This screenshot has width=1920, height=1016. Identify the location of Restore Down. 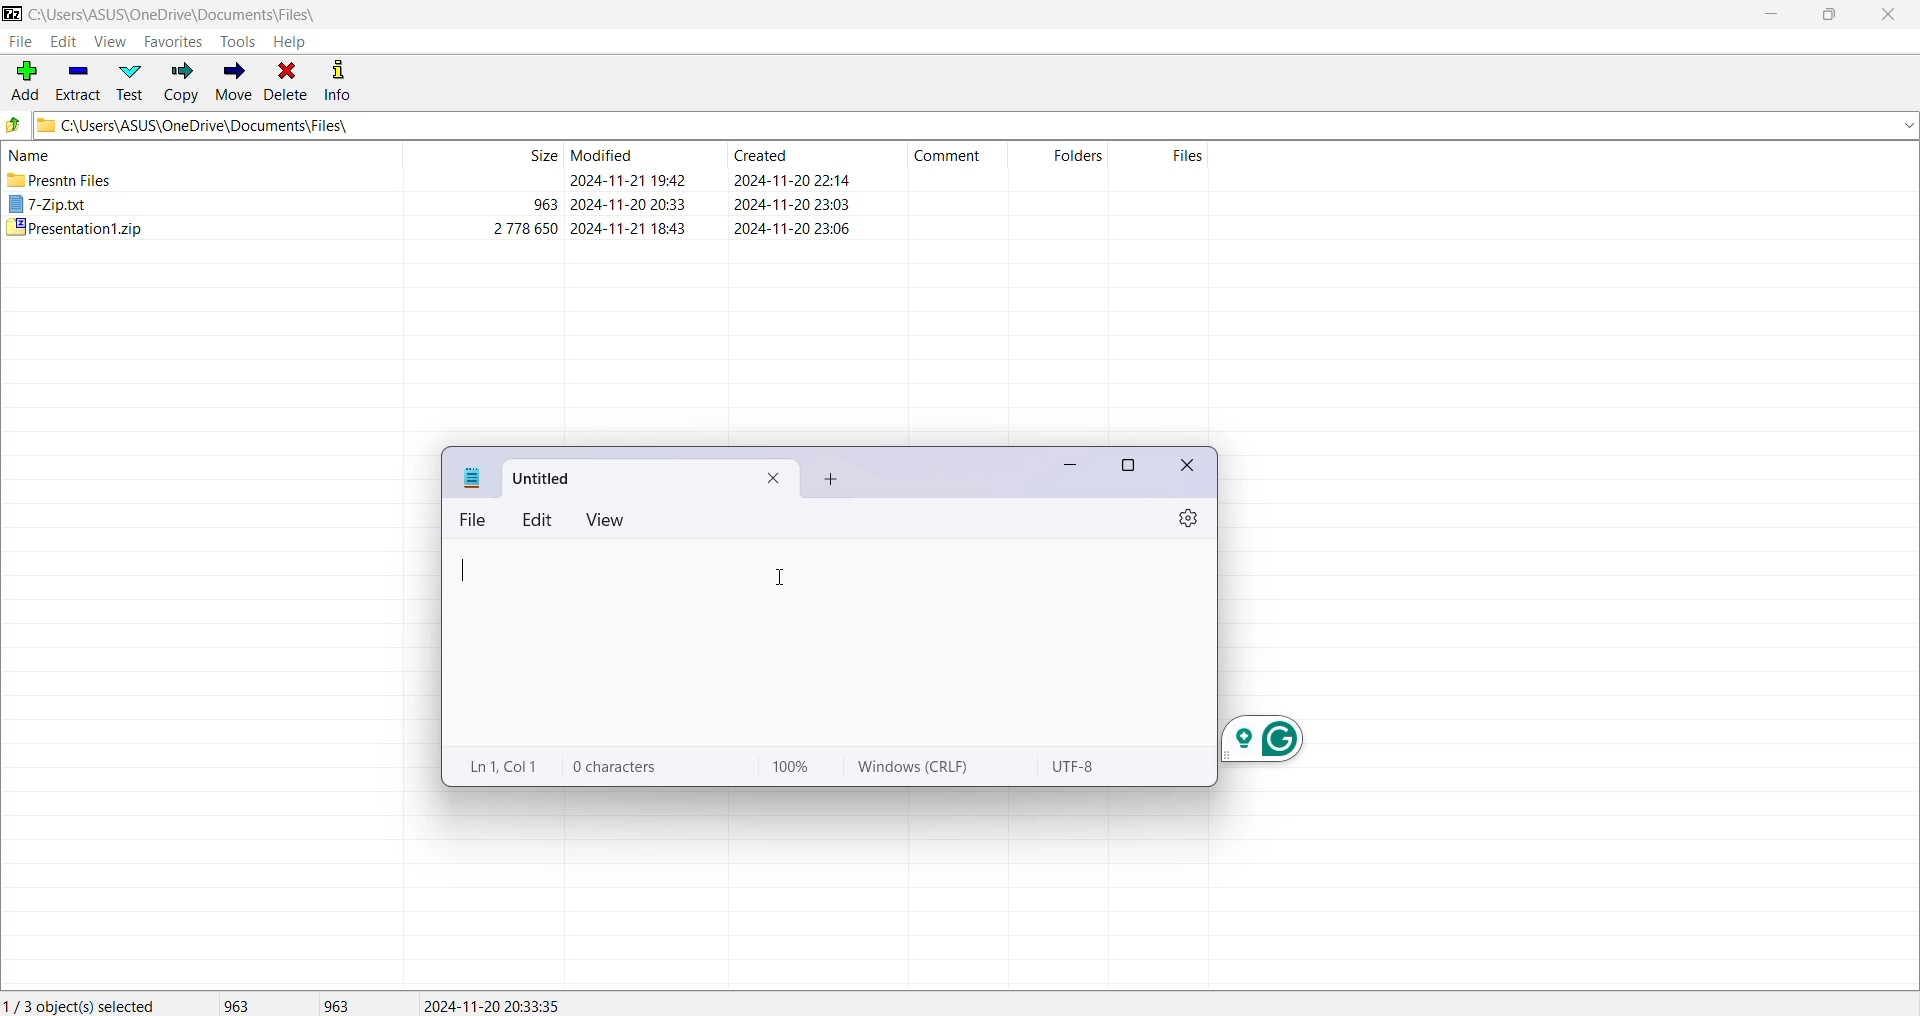
(1831, 15).